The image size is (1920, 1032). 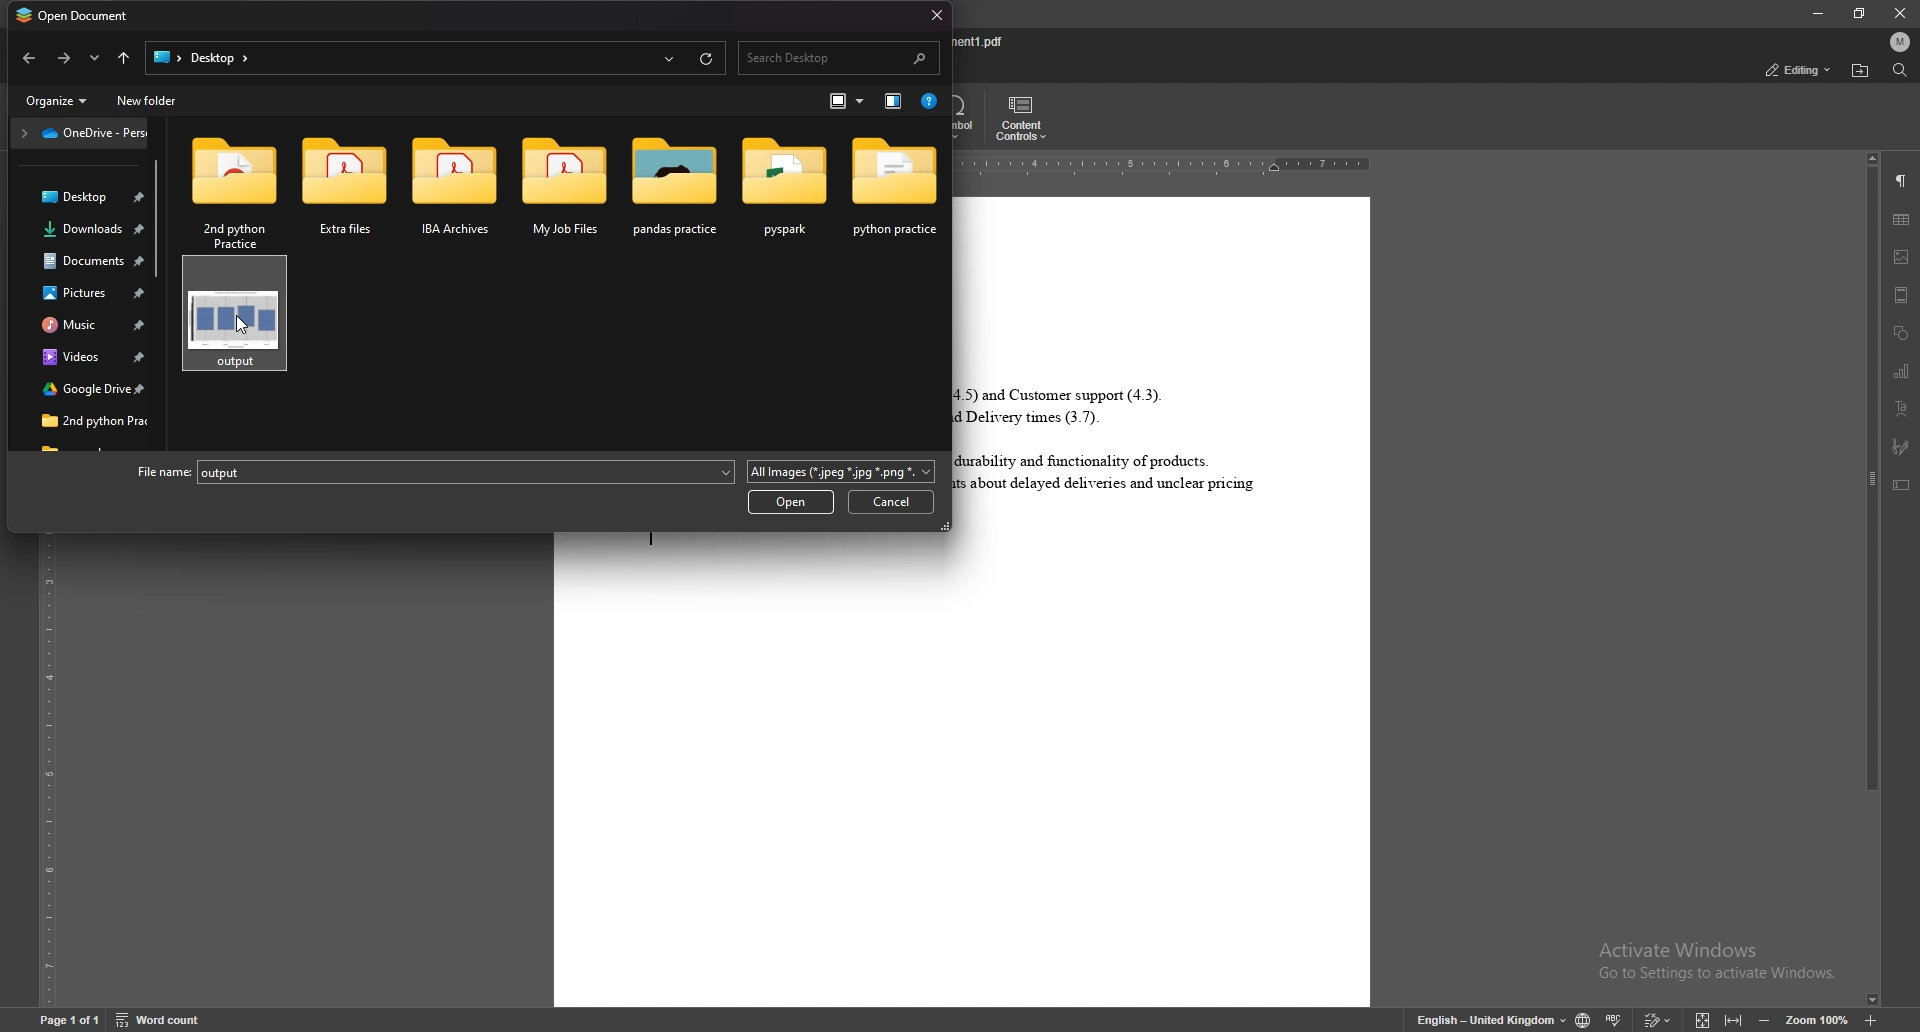 I want to click on paragraph, so click(x=1902, y=181).